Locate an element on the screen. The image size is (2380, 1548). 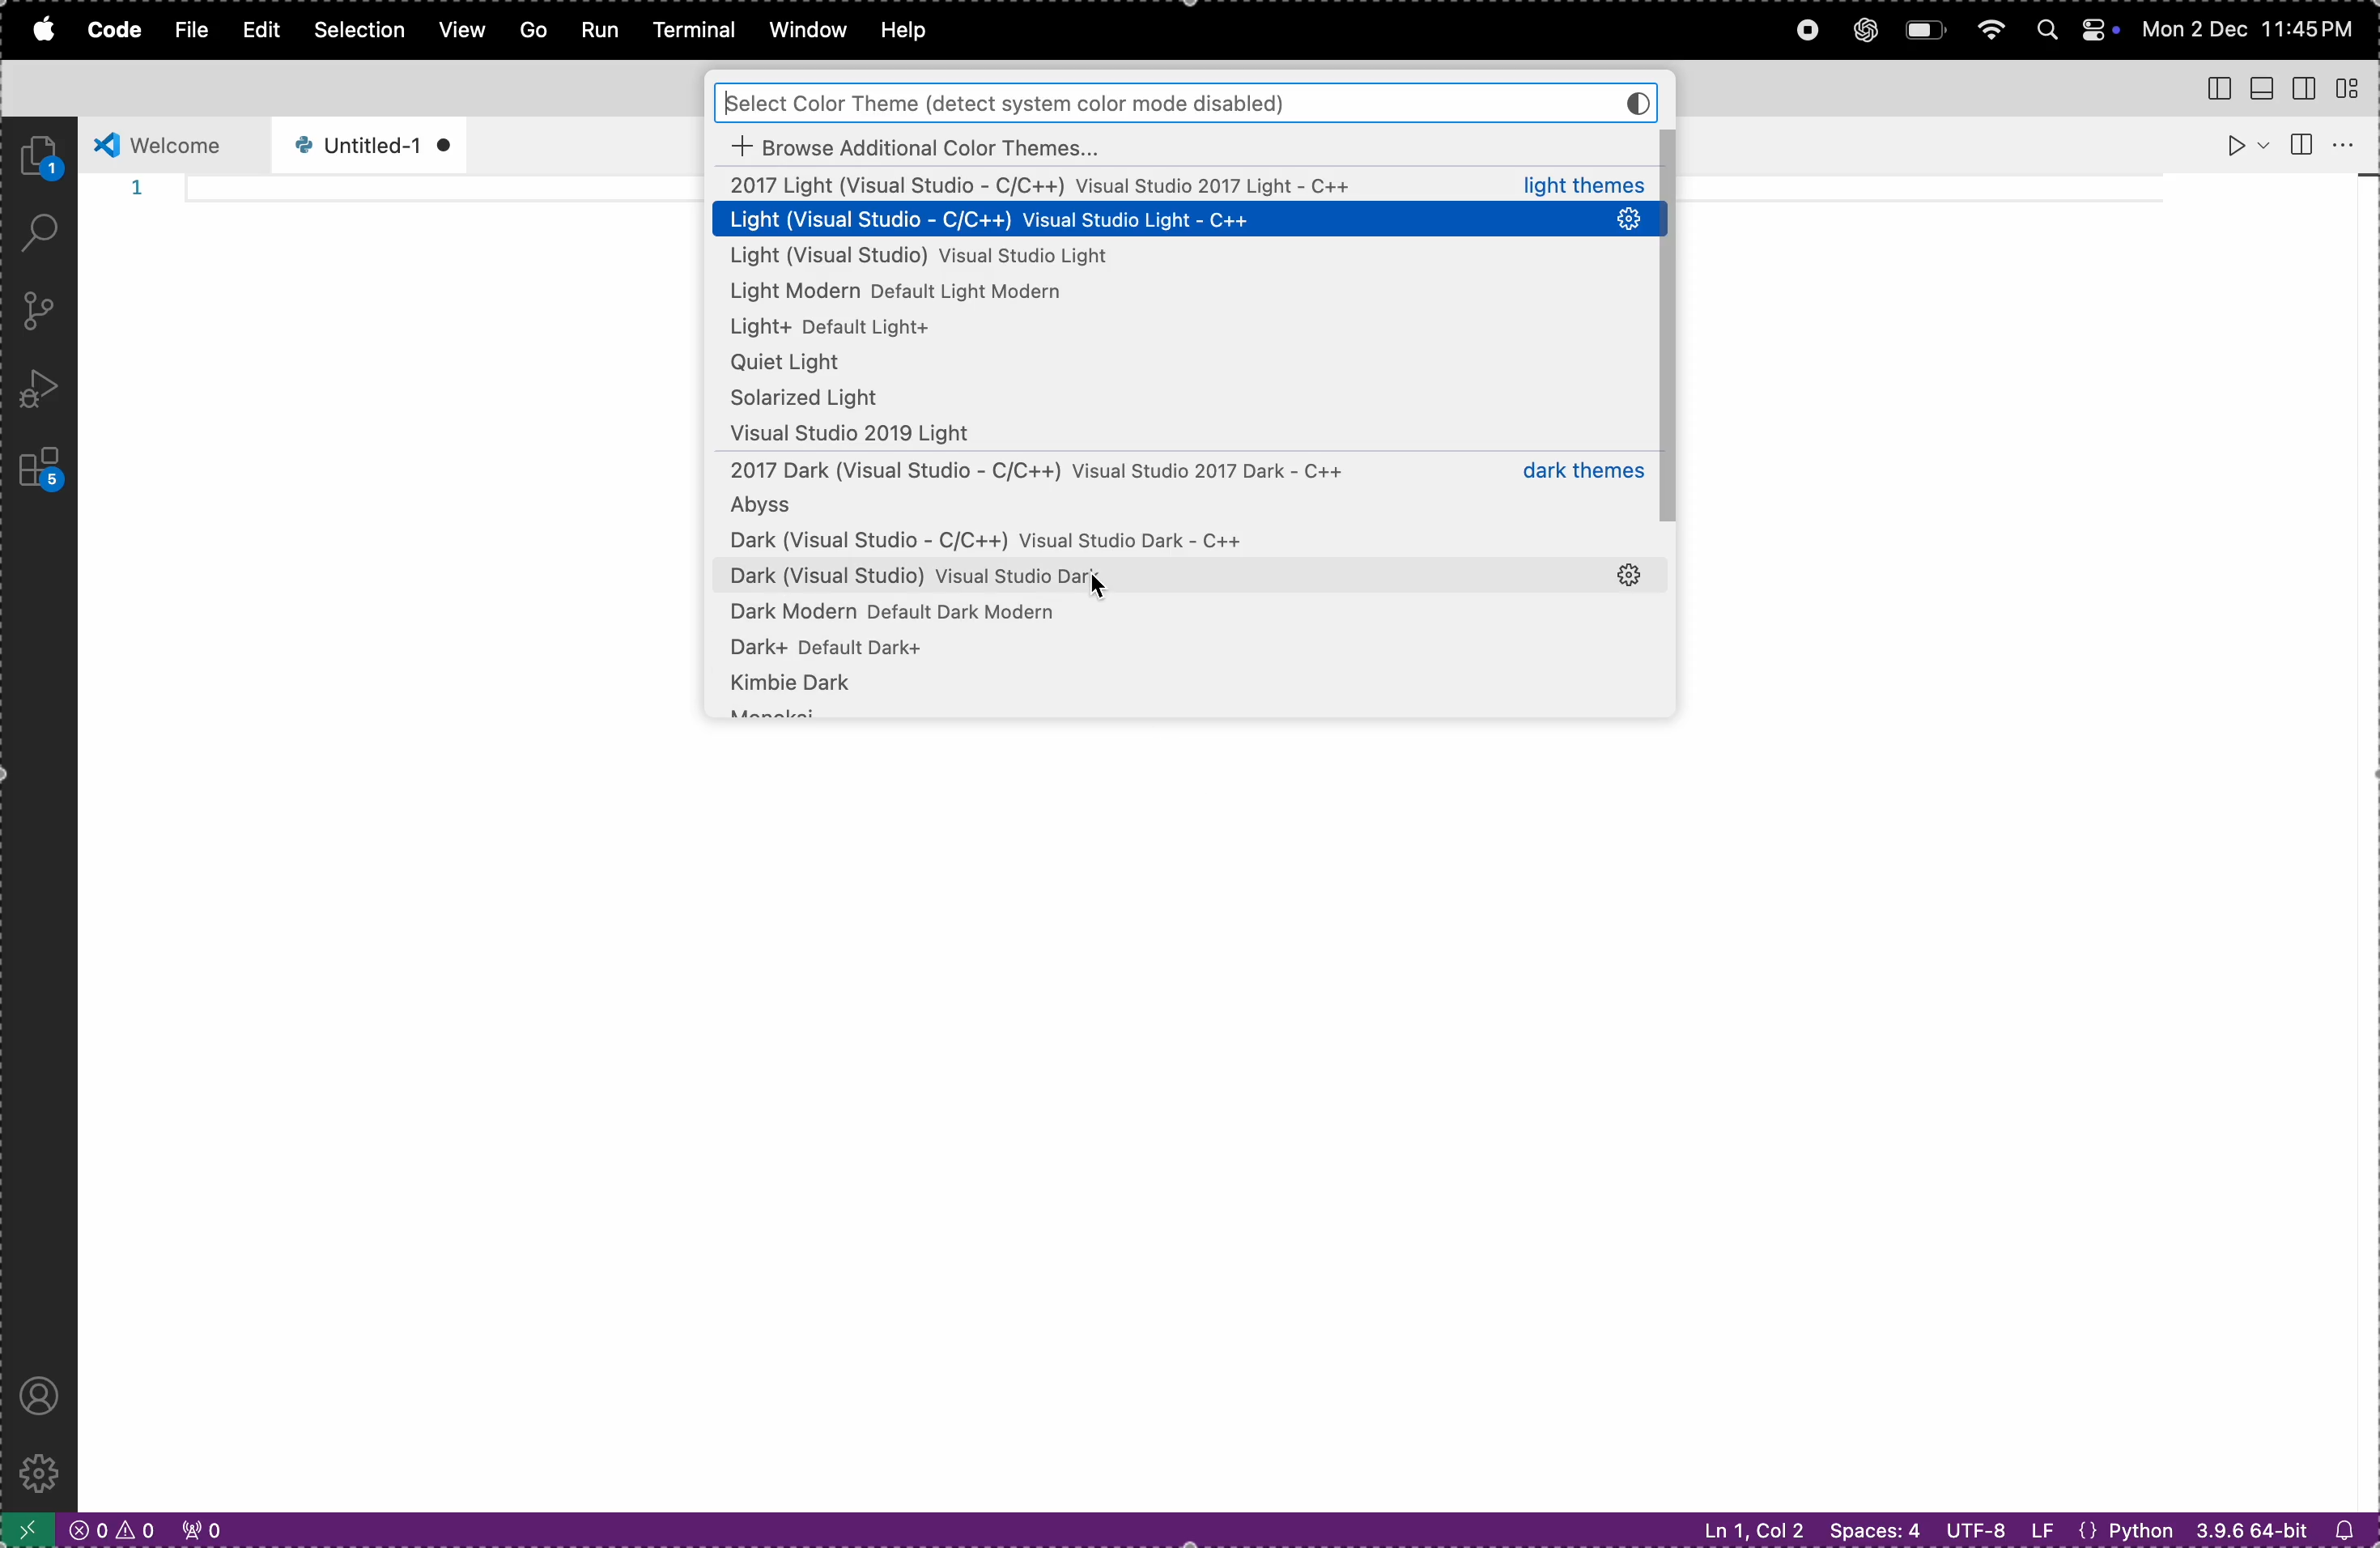
run is located at coordinates (2242, 144).